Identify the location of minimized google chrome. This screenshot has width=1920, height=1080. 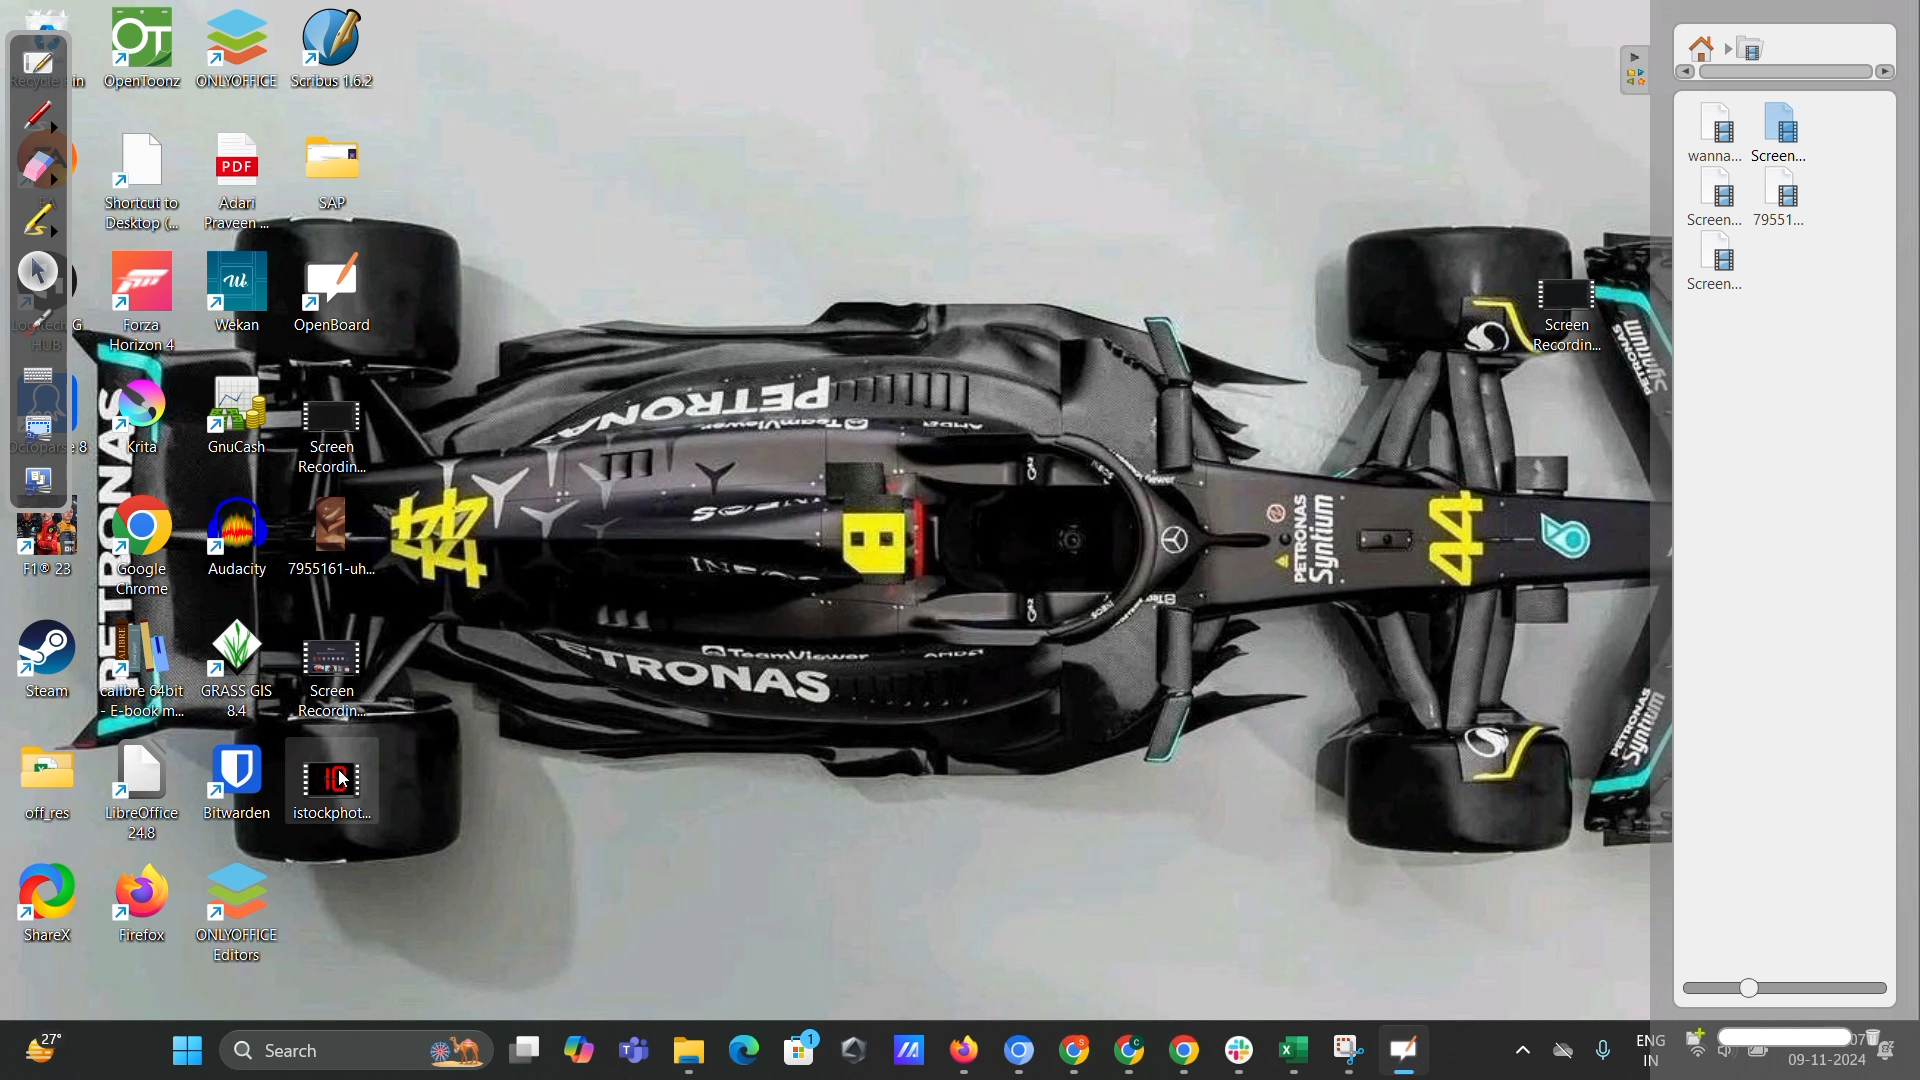
(1024, 1049).